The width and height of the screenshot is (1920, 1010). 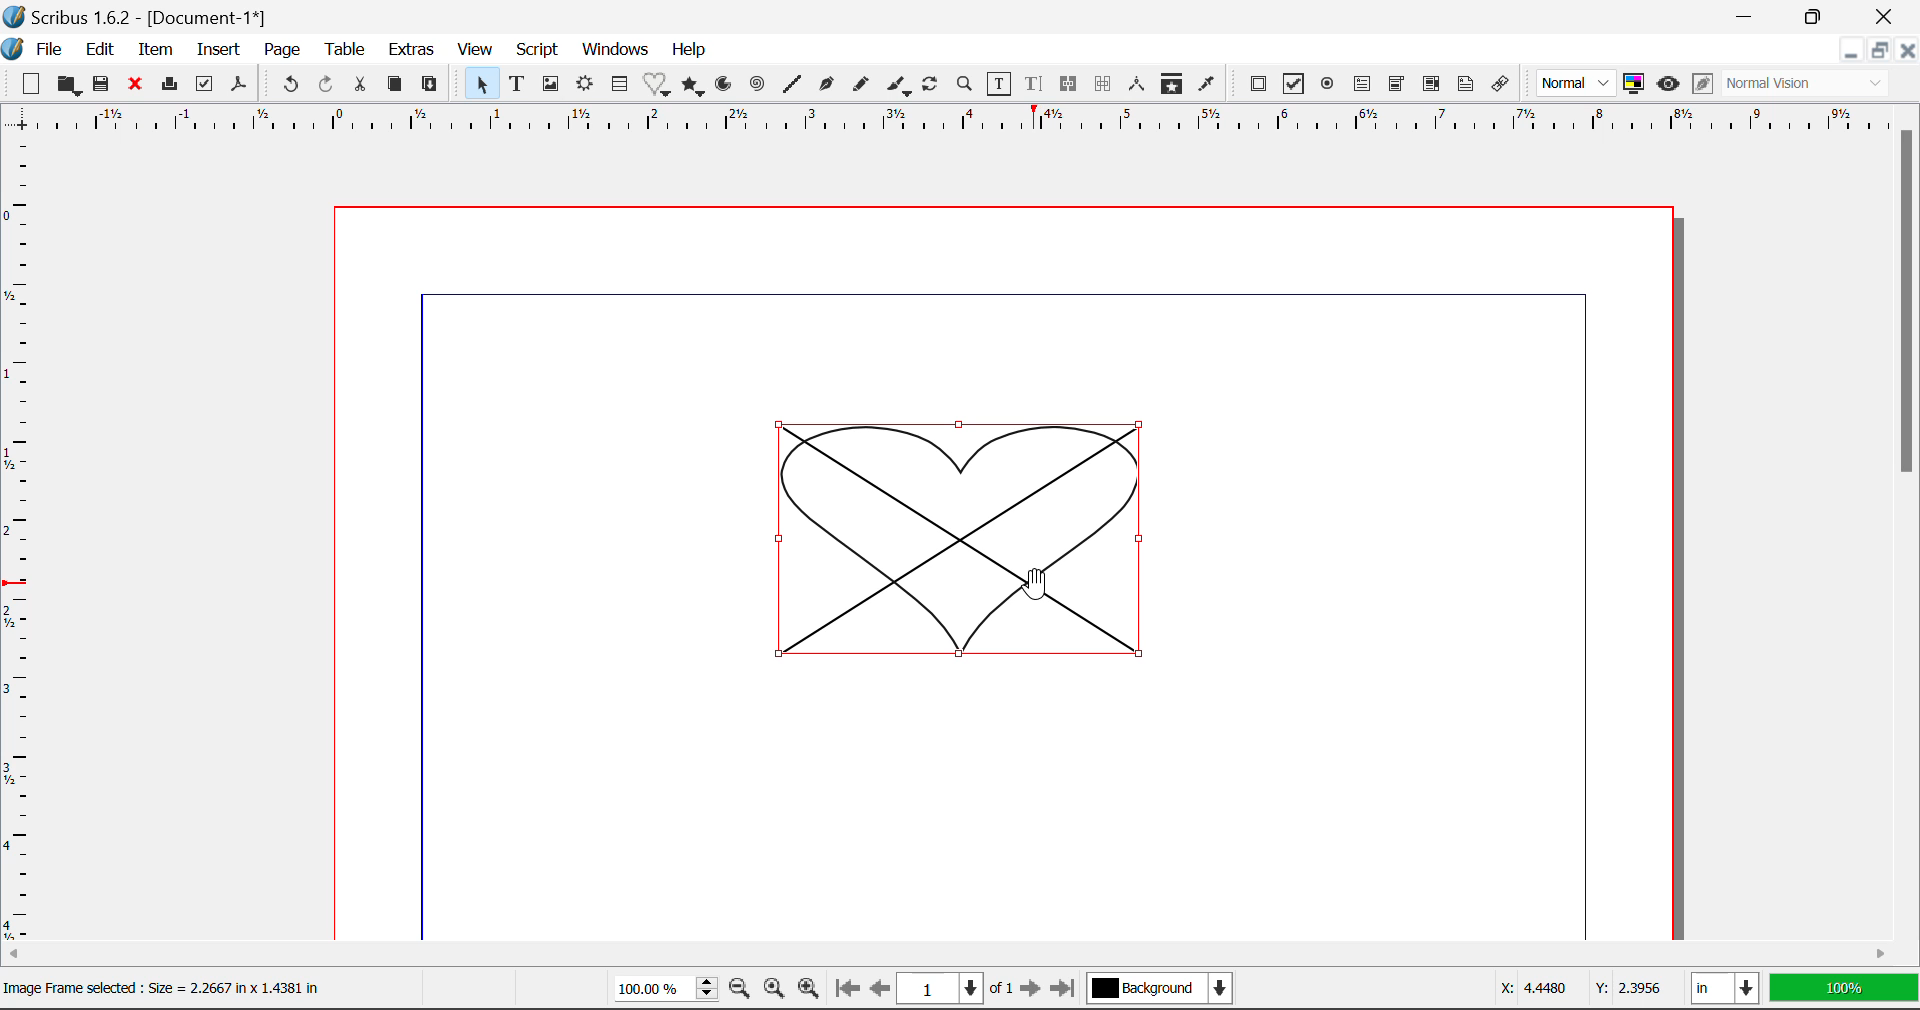 I want to click on Freehand Curve, so click(x=863, y=84).